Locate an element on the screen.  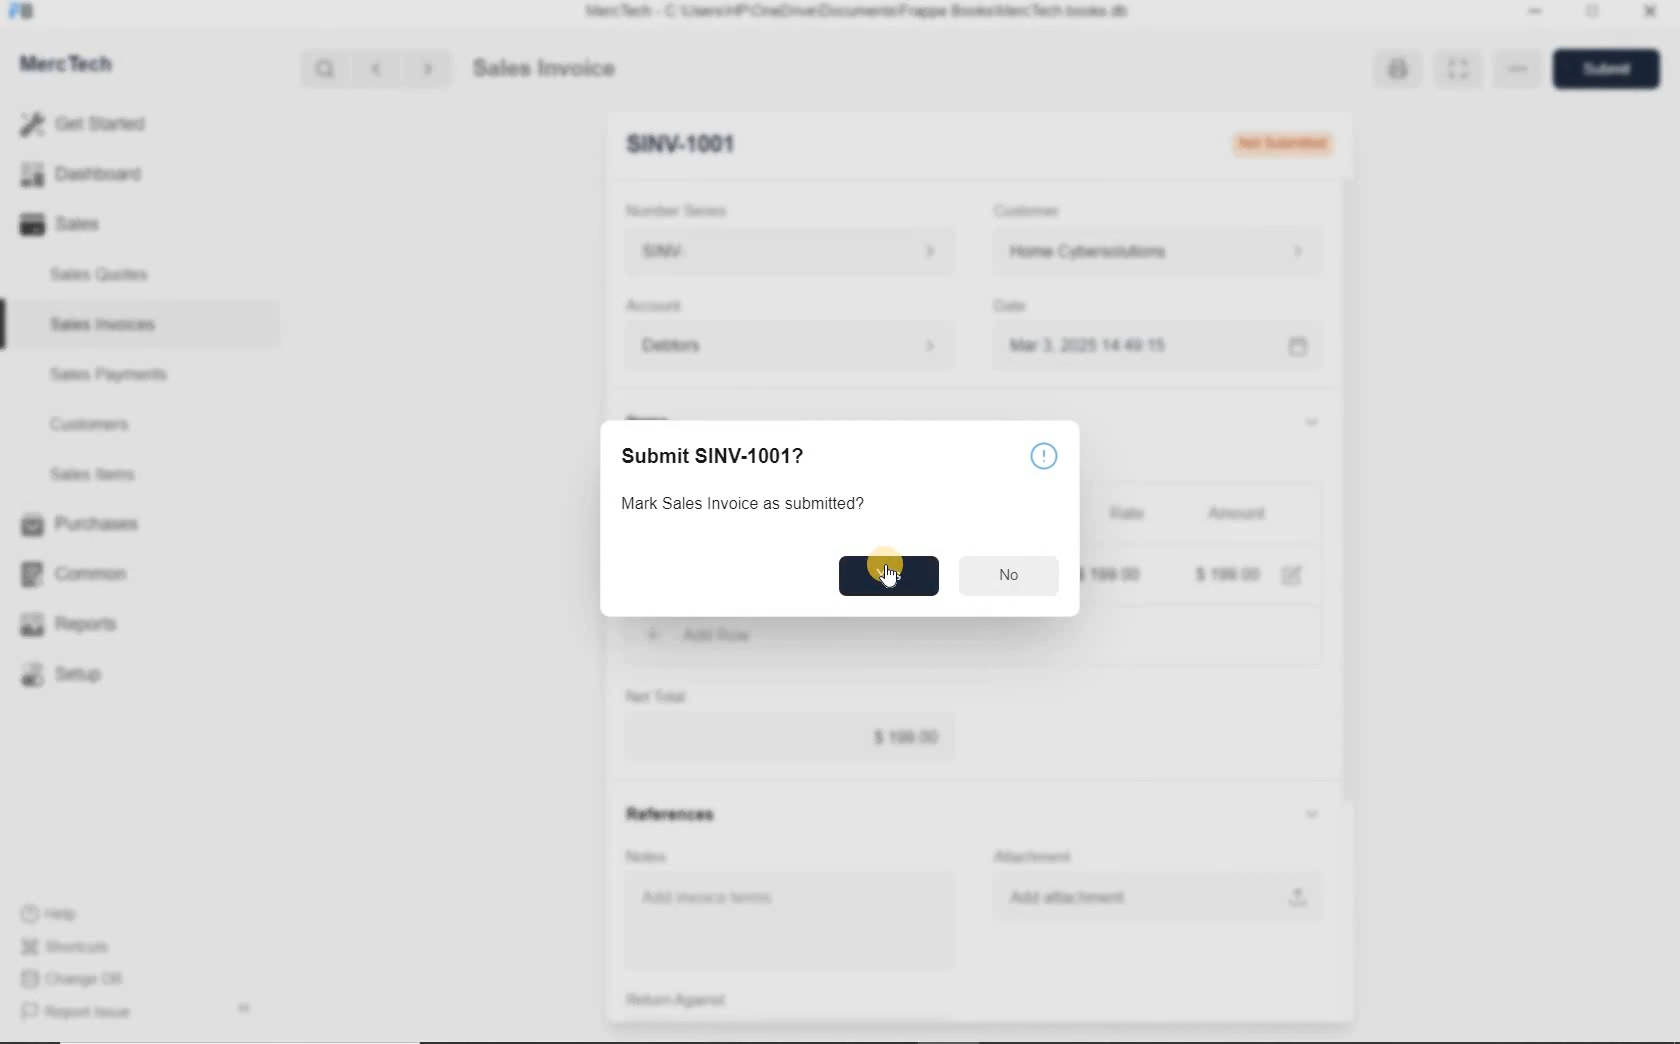
Common is located at coordinates (83, 573).